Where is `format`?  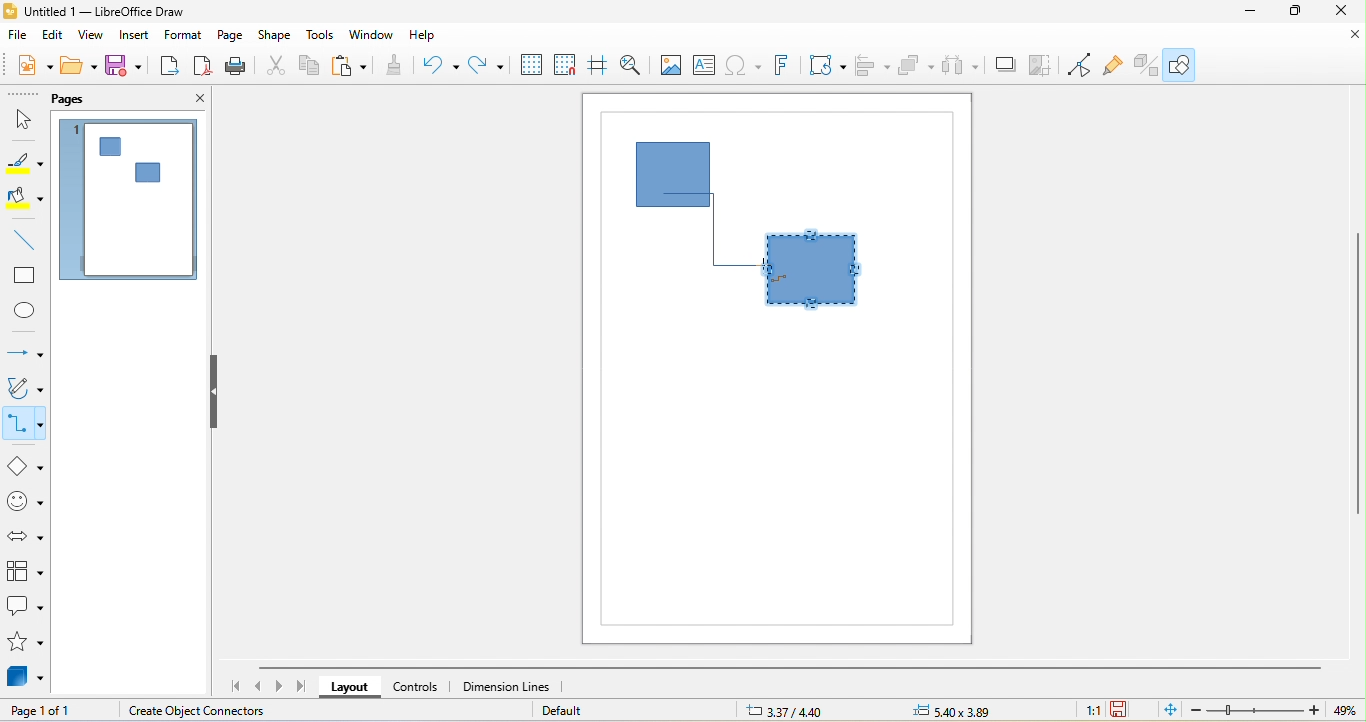 format is located at coordinates (183, 36).